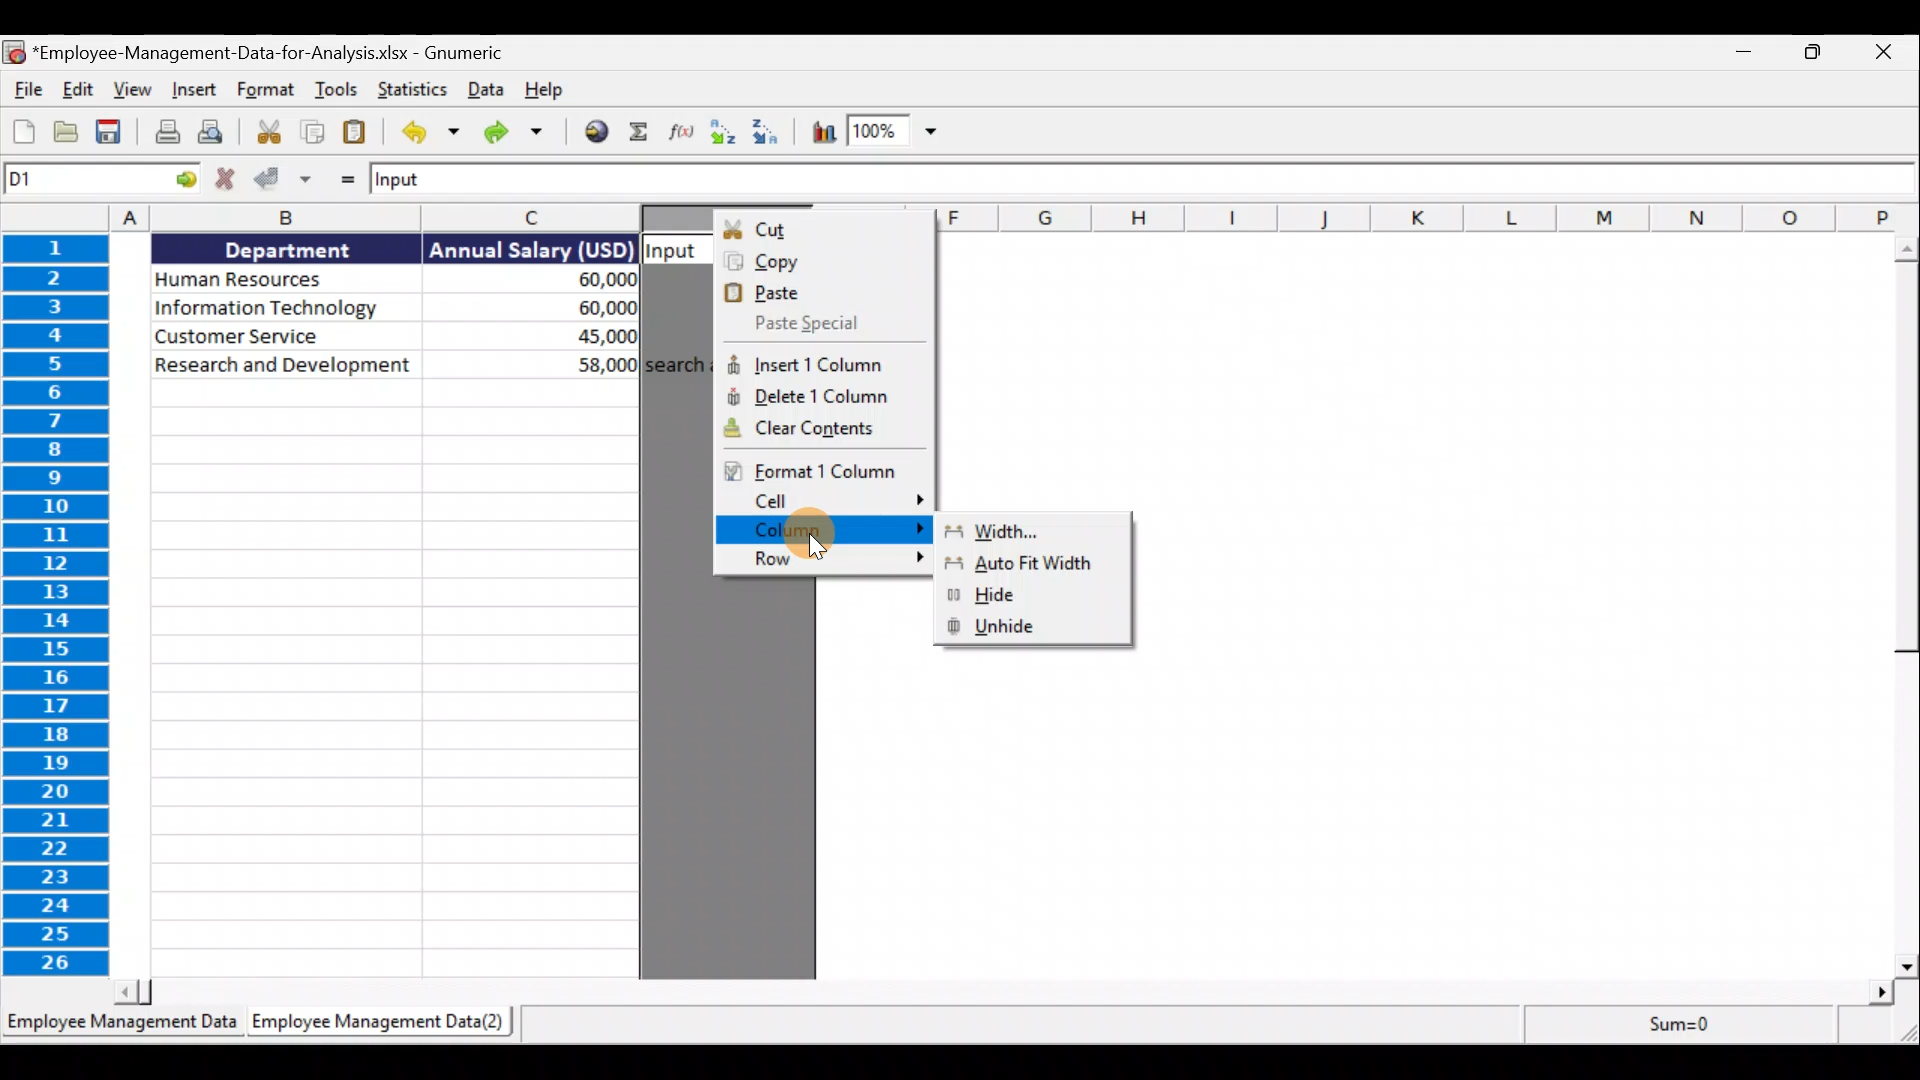 This screenshot has width=1920, height=1080. What do you see at coordinates (23, 134) in the screenshot?
I see `Create a new workbook` at bounding box center [23, 134].